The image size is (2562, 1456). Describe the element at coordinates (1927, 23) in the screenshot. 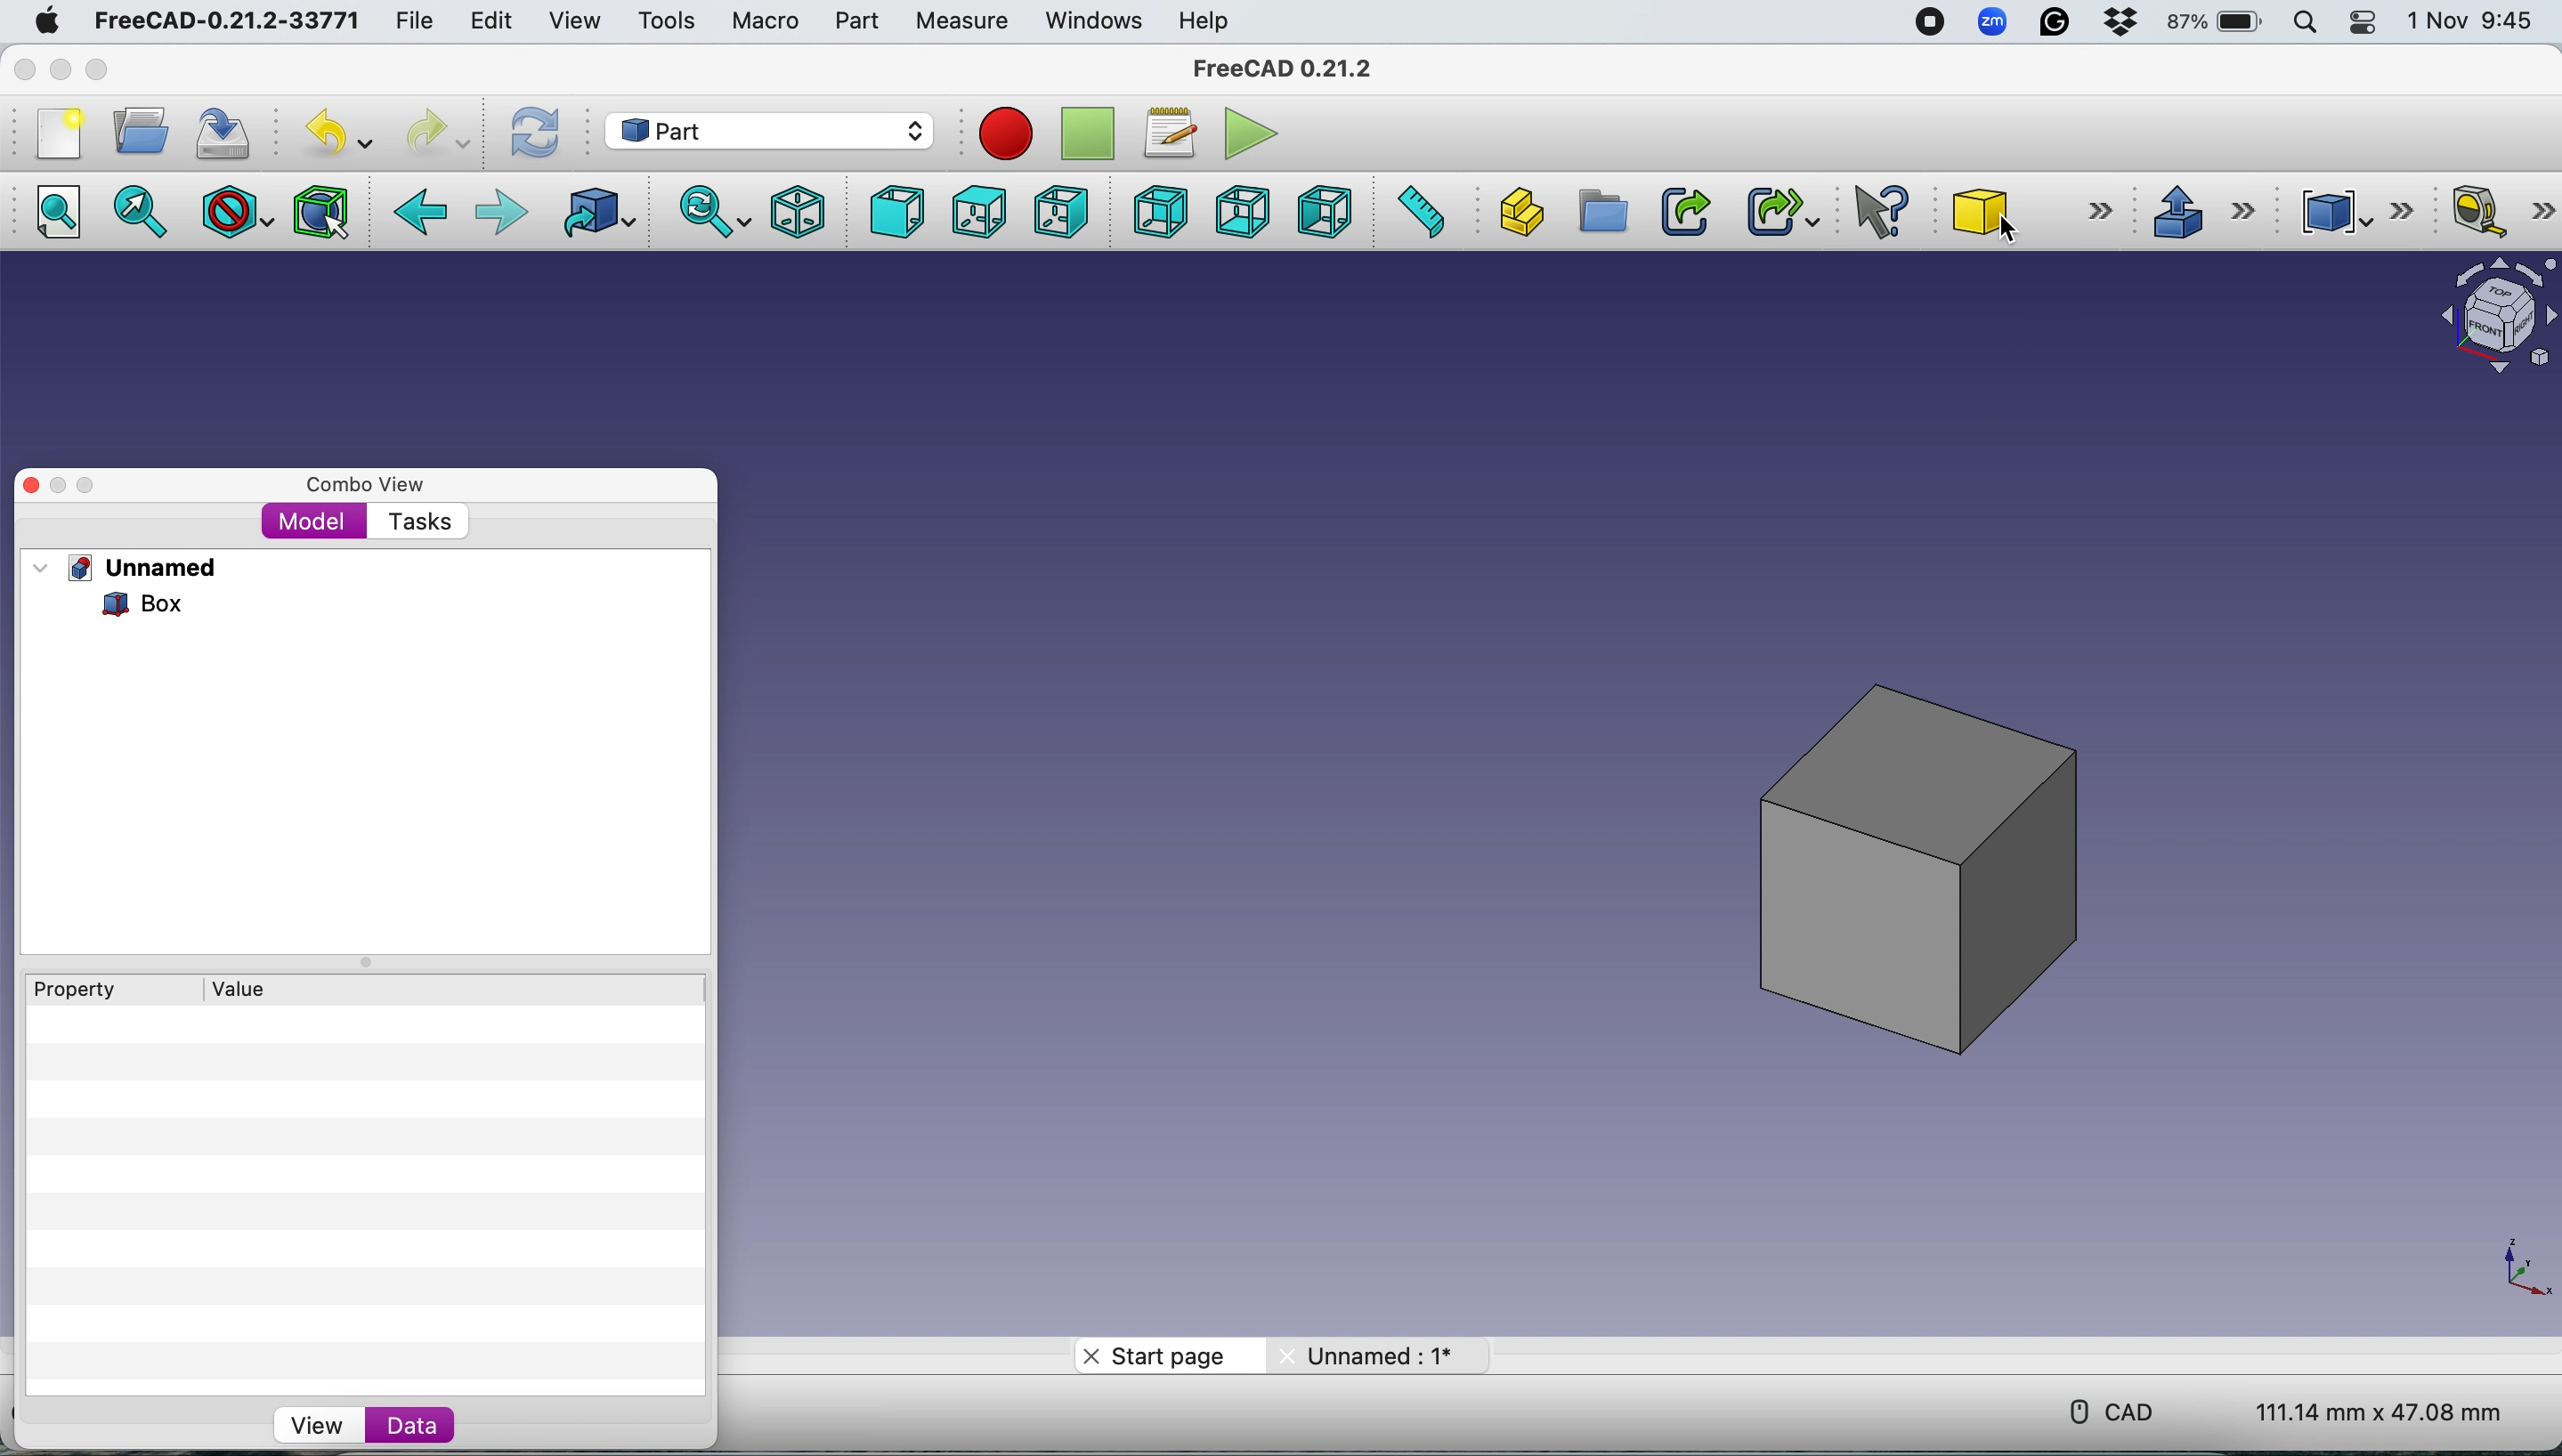

I see `screen recorder` at that location.